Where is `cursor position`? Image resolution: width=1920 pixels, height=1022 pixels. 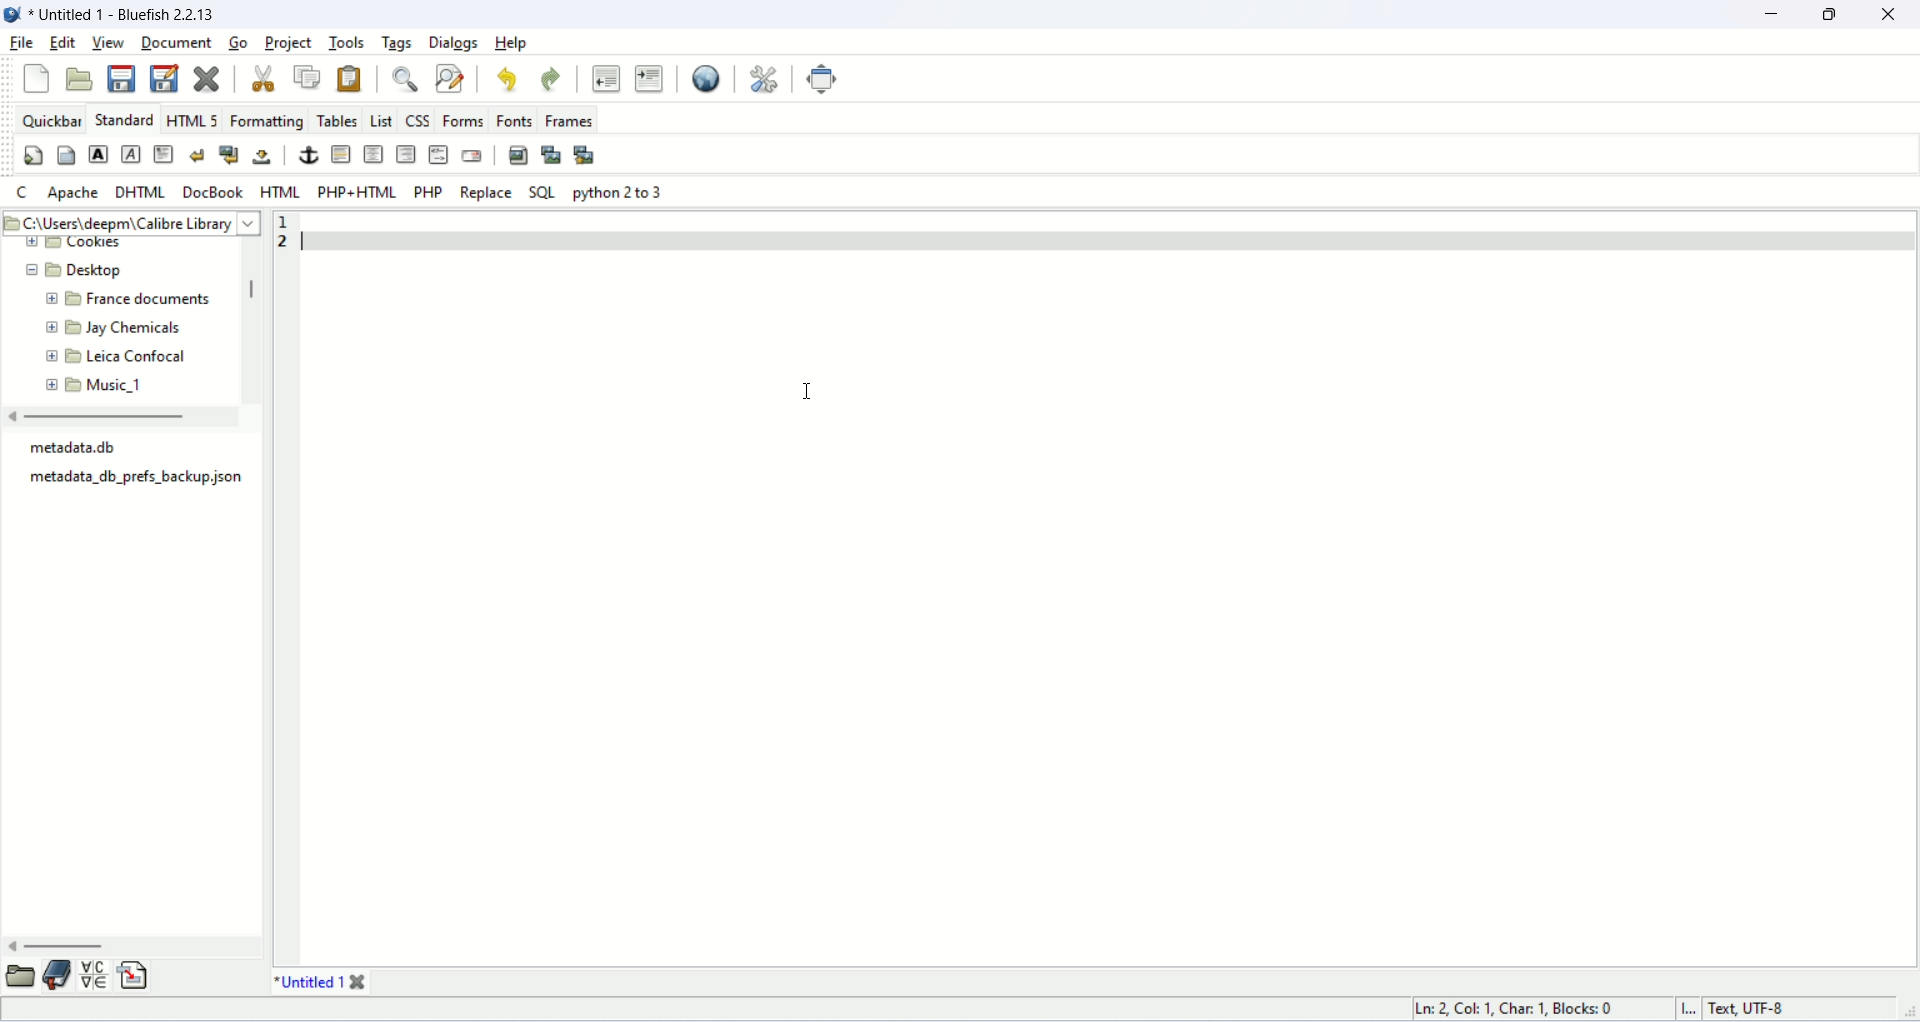 cursor position is located at coordinates (1522, 1007).